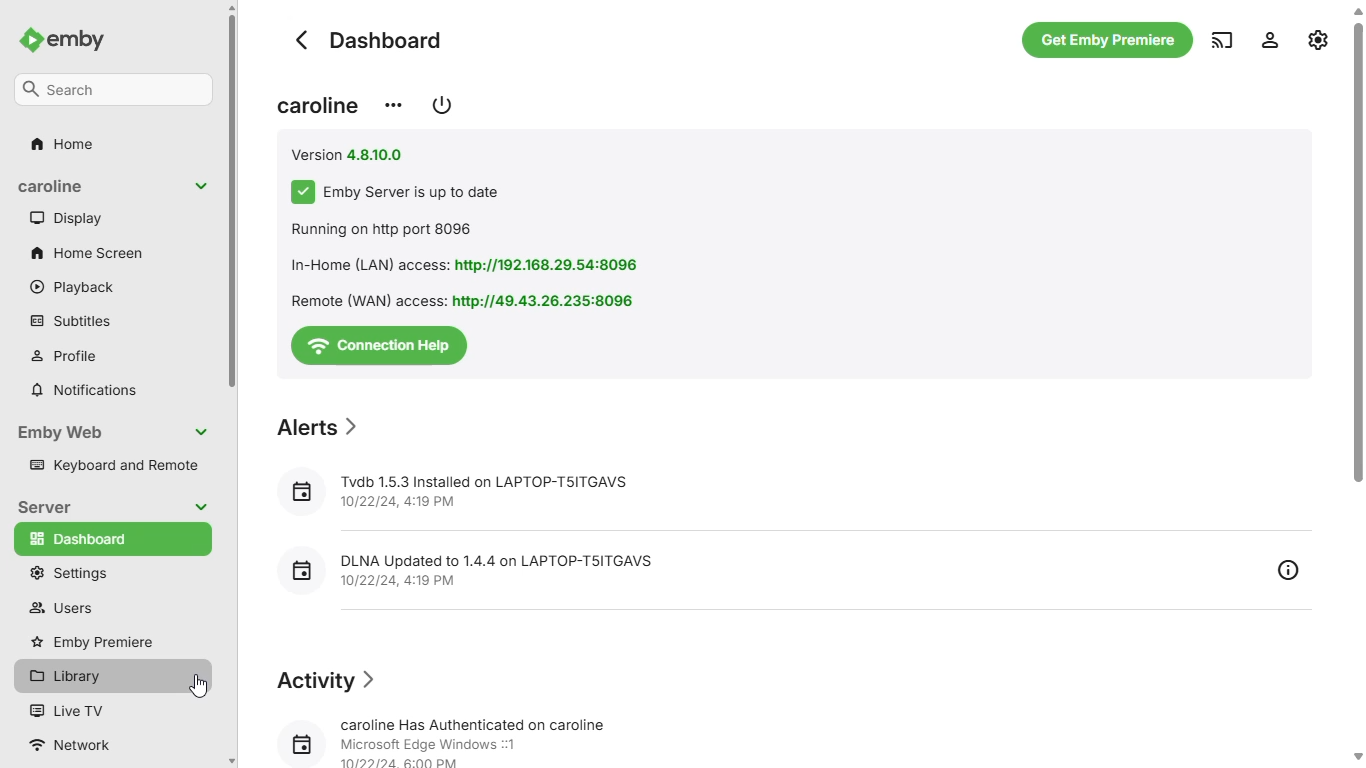  Describe the element at coordinates (461, 739) in the screenshot. I see `caroline Has Authenticated on carolineB)  Microsoh Edge Windows :1 10/22/24 6:00pm` at that location.